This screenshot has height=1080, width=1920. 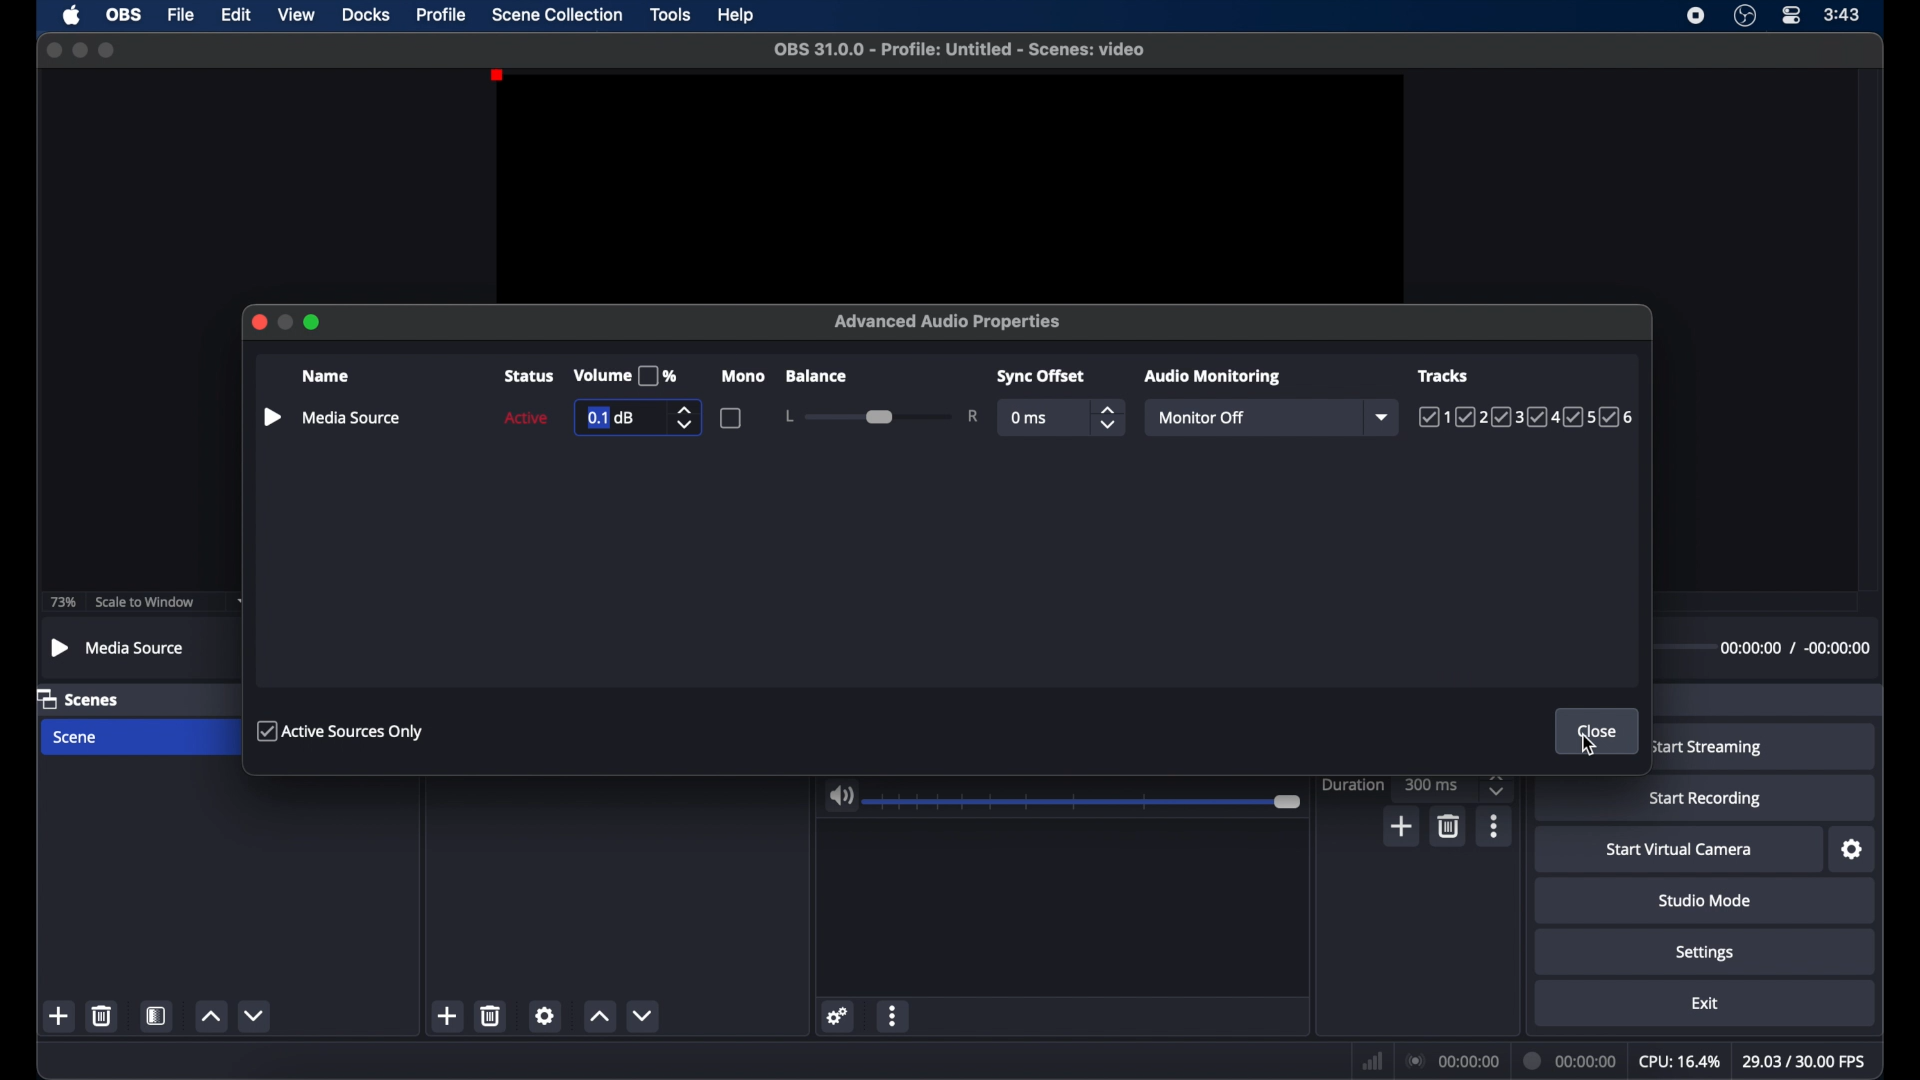 What do you see at coordinates (244, 602) in the screenshot?
I see `dropdown` at bounding box center [244, 602].